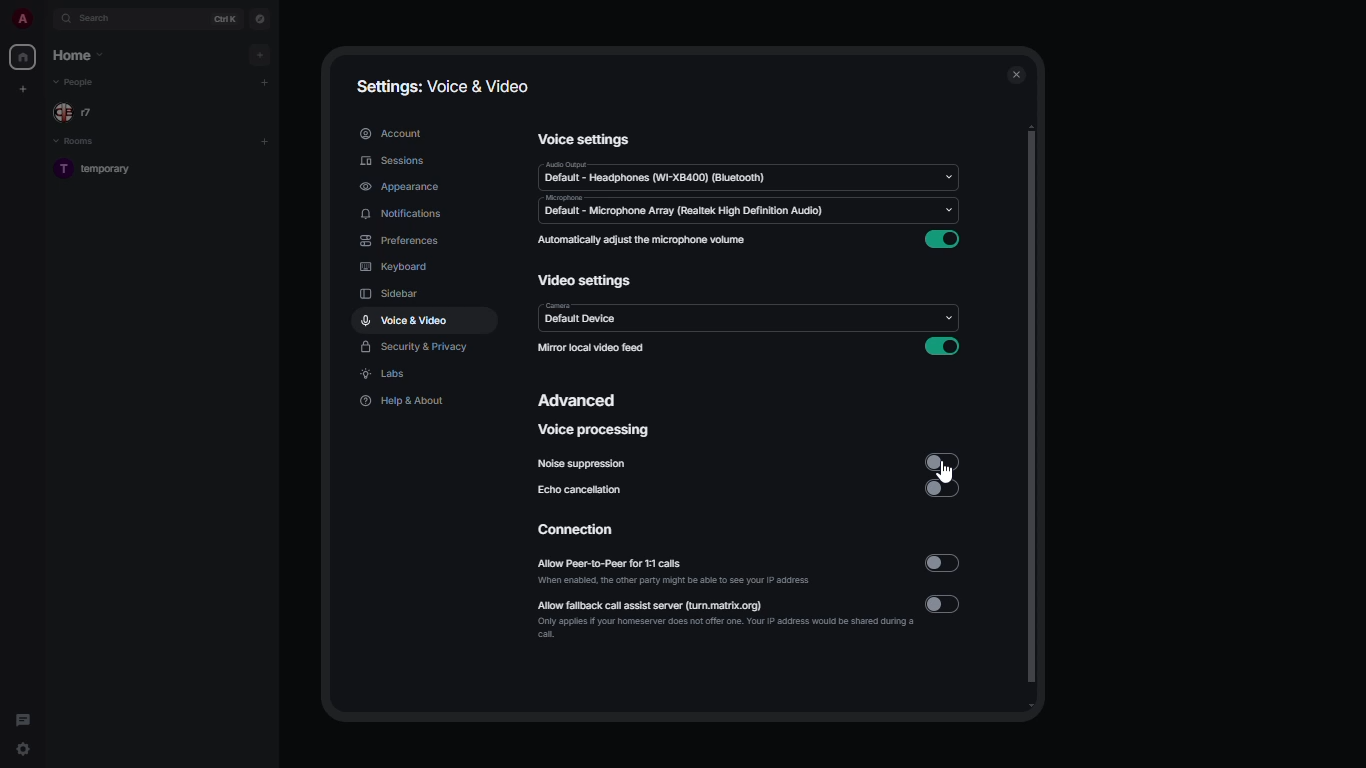 Image resolution: width=1366 pixels, height=768 pixels. I want to click on expand, so click(45, 20).